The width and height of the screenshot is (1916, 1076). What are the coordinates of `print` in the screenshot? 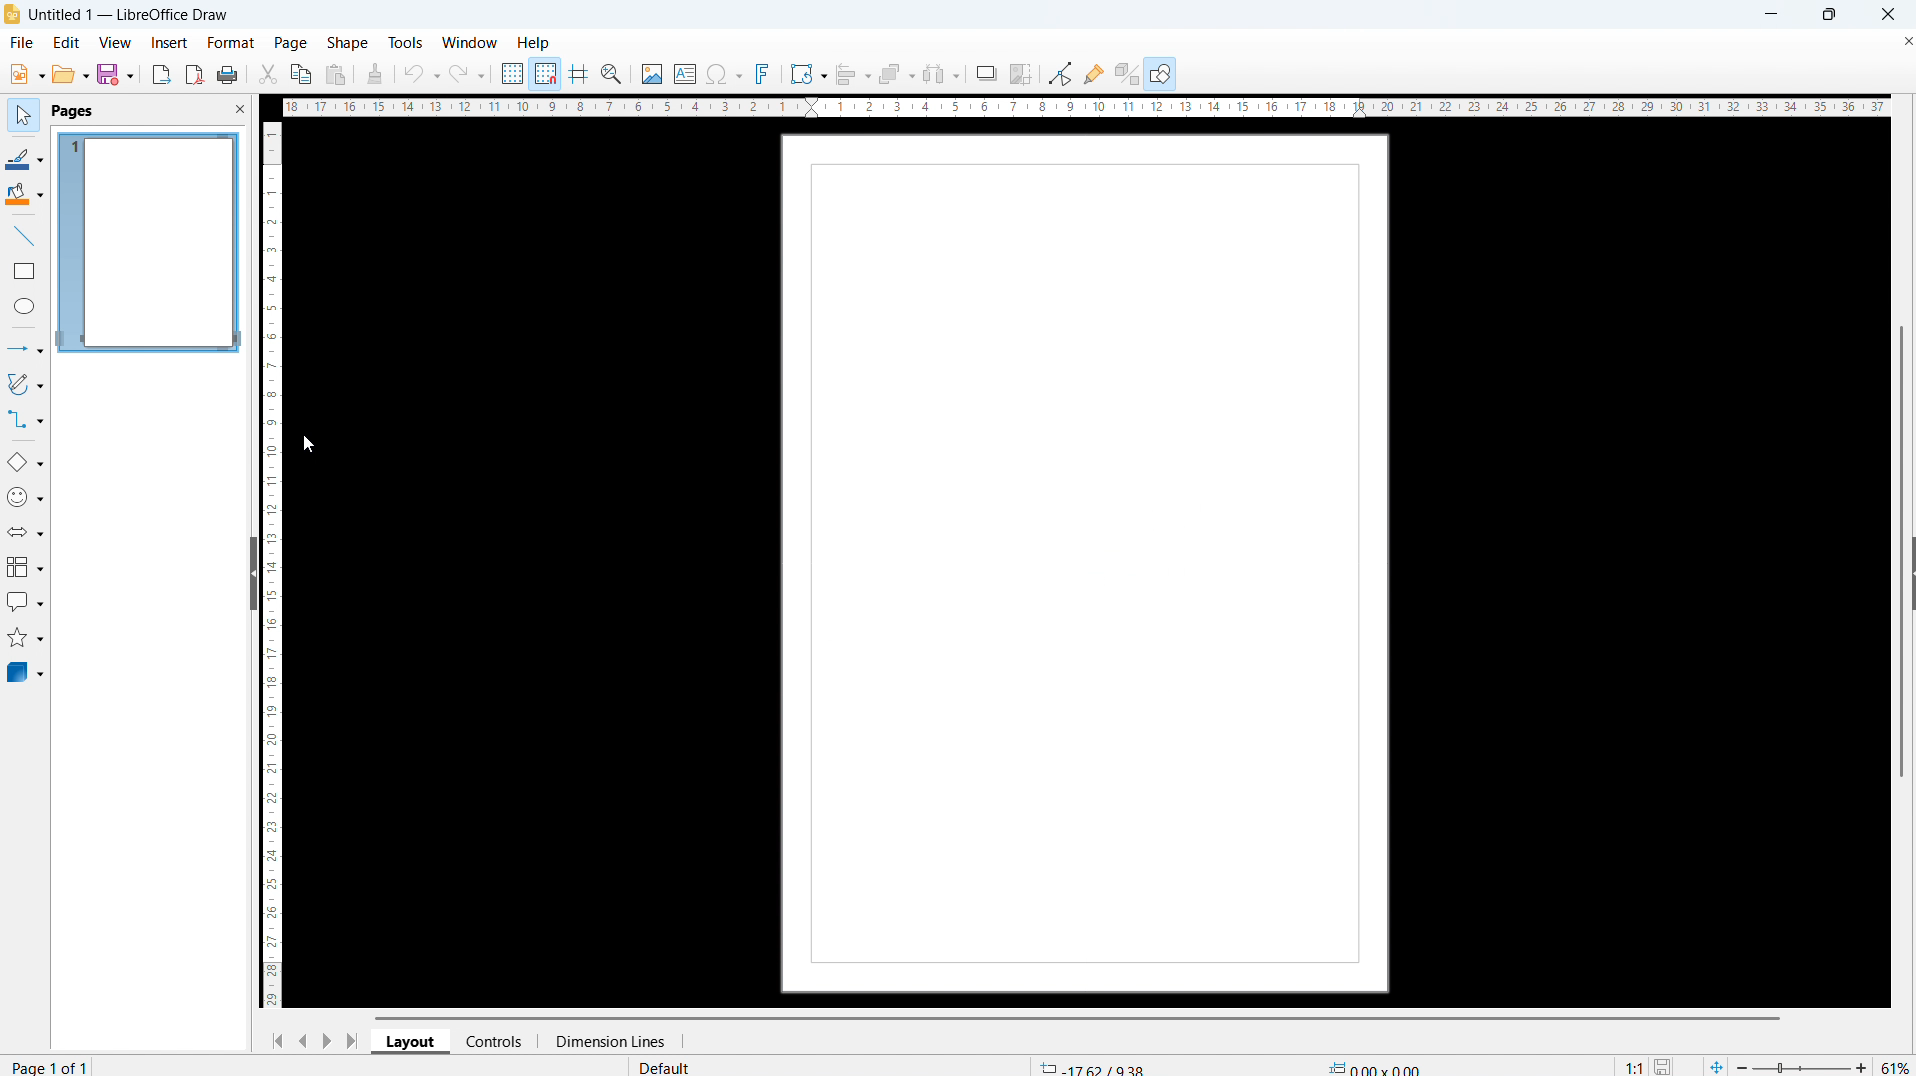 It's located at (228, 73).